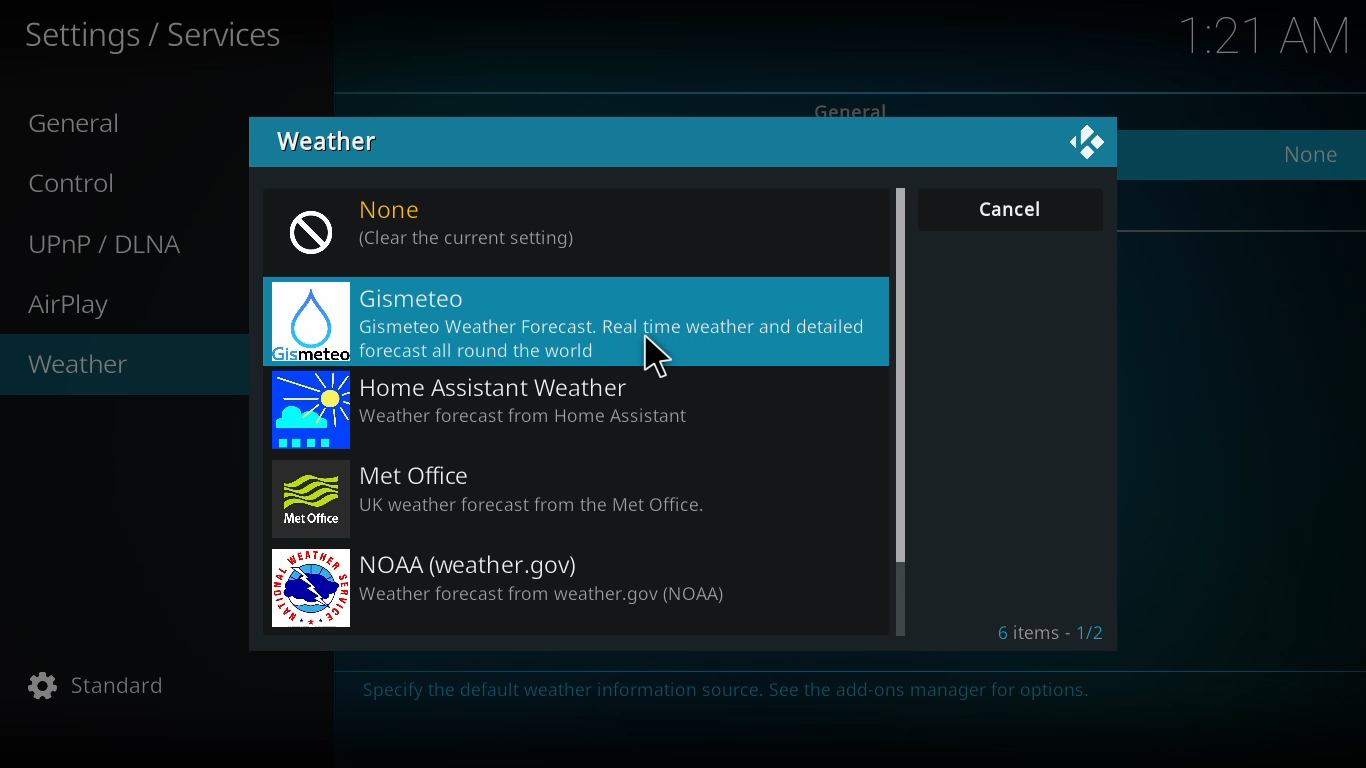  What do you see at coordinates (1011, 209) in the screenshot?
I see `cancel` at bounding box center [1011, 209].